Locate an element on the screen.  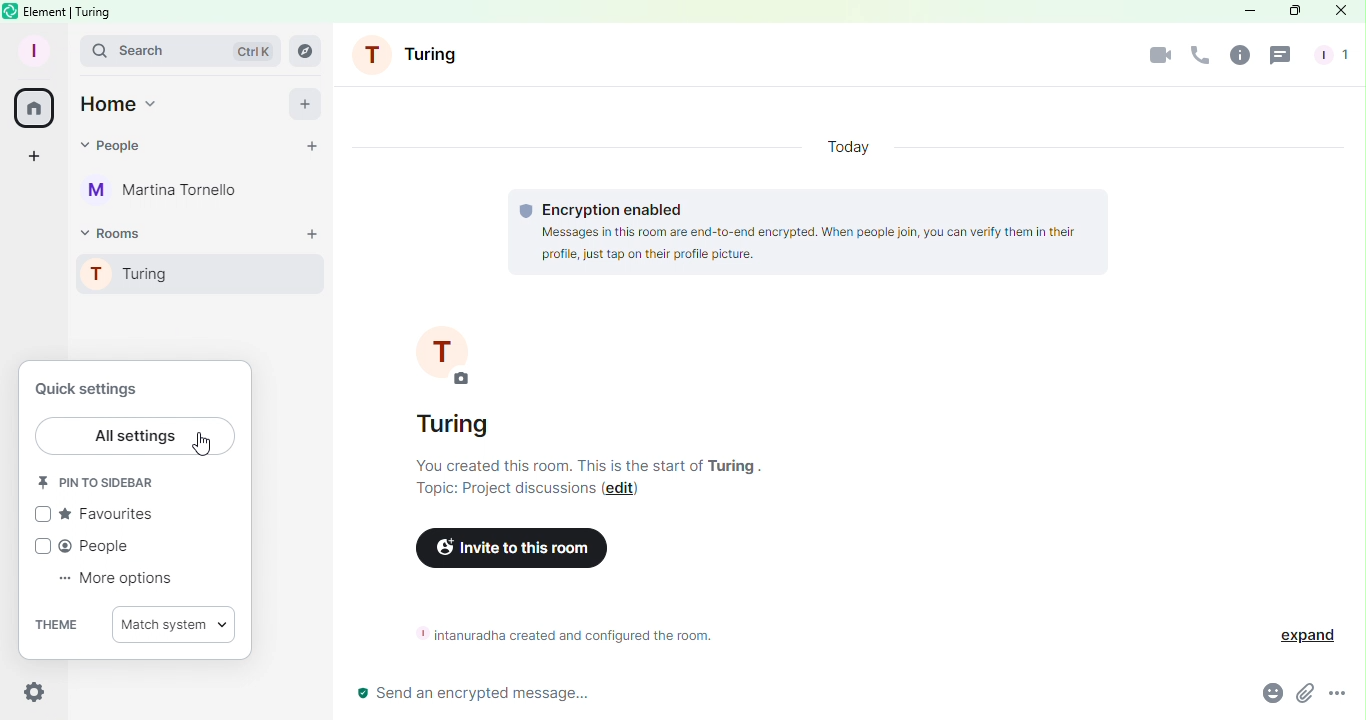
Create a space is located at coordinates (30, 159).